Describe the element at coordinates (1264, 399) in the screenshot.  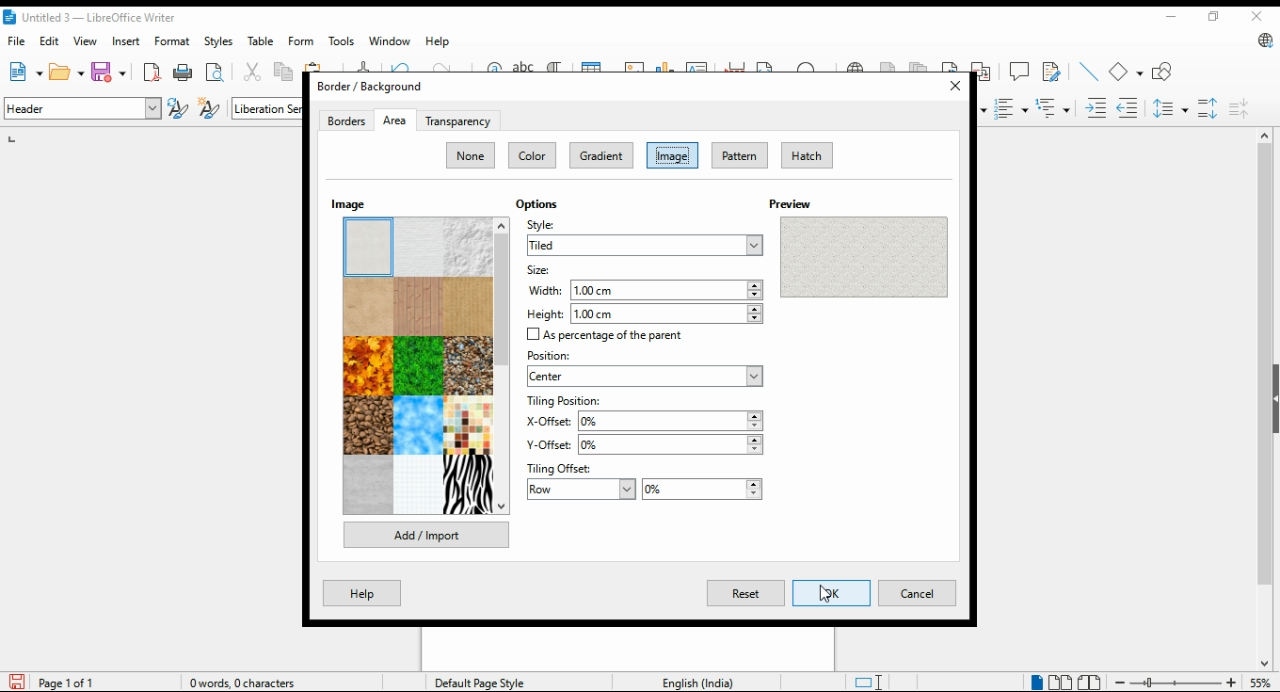
I see `scroll bar` at that location.